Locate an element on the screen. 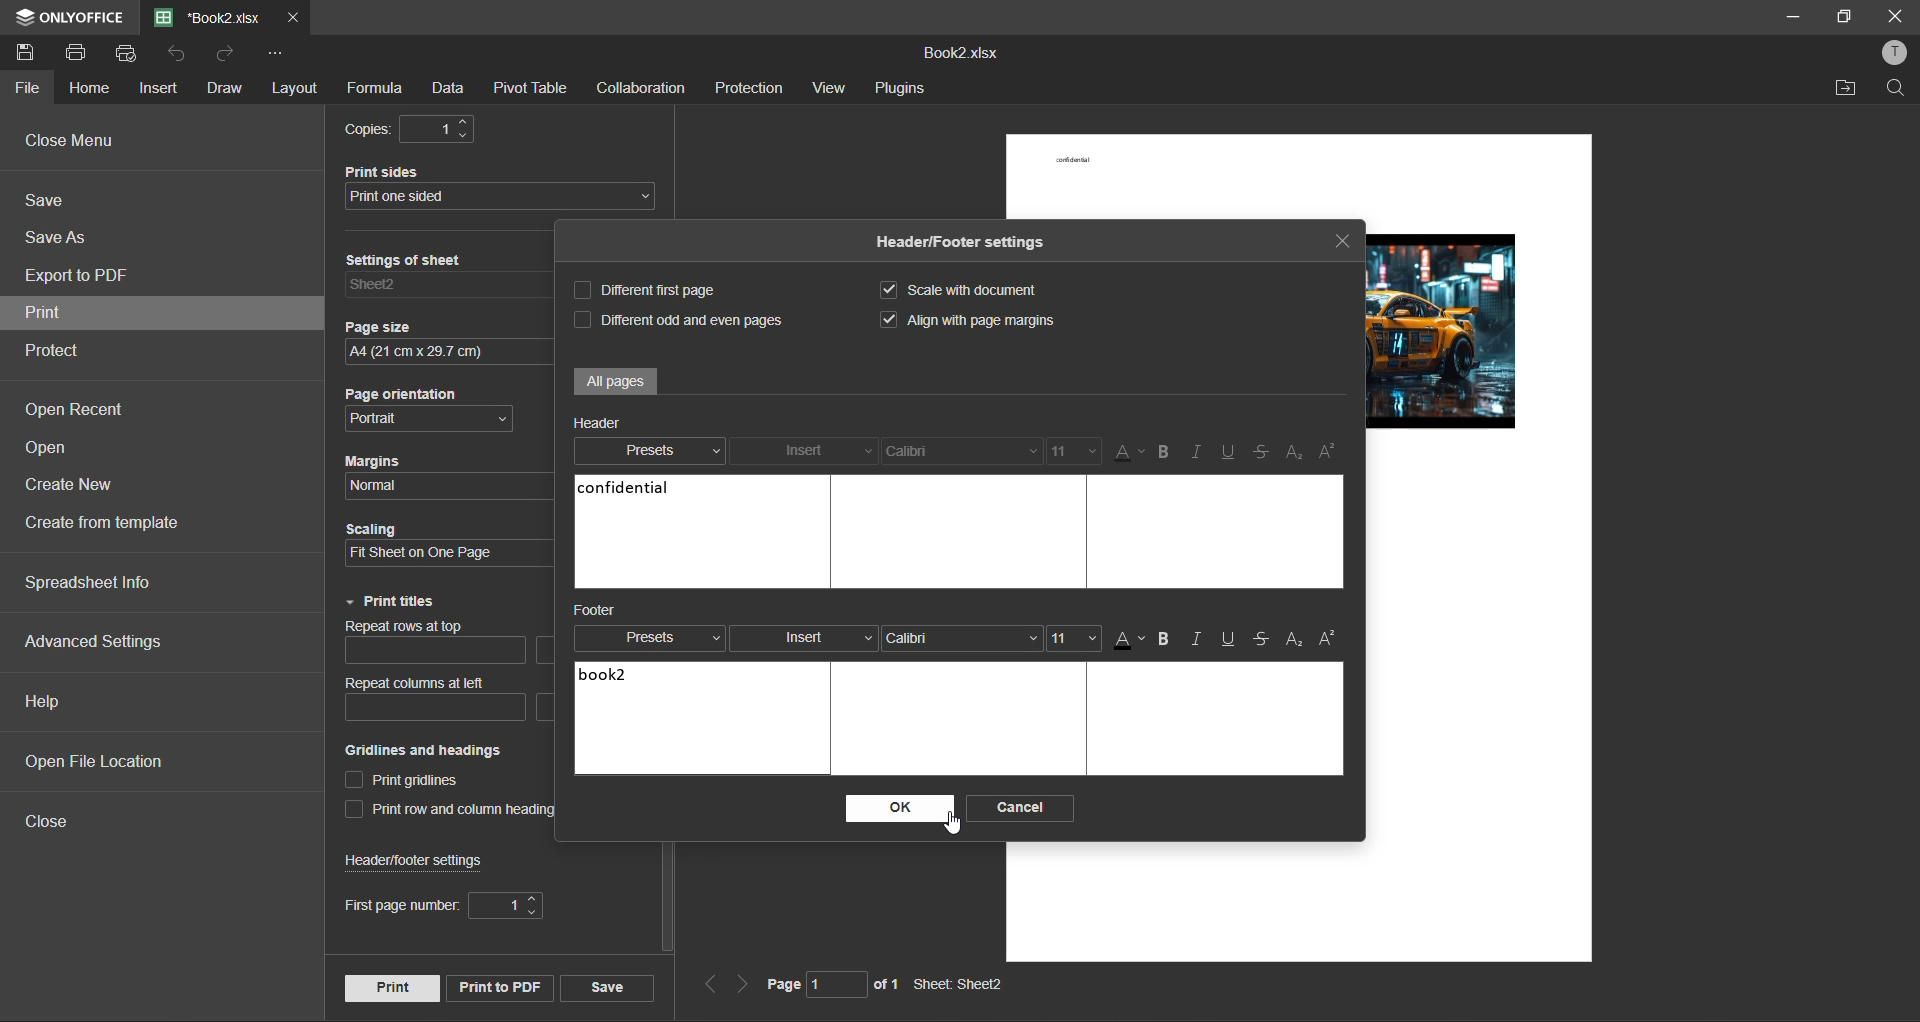 The image size is (1920, 1022). strikethrough is located at coordinates (1266, 638).